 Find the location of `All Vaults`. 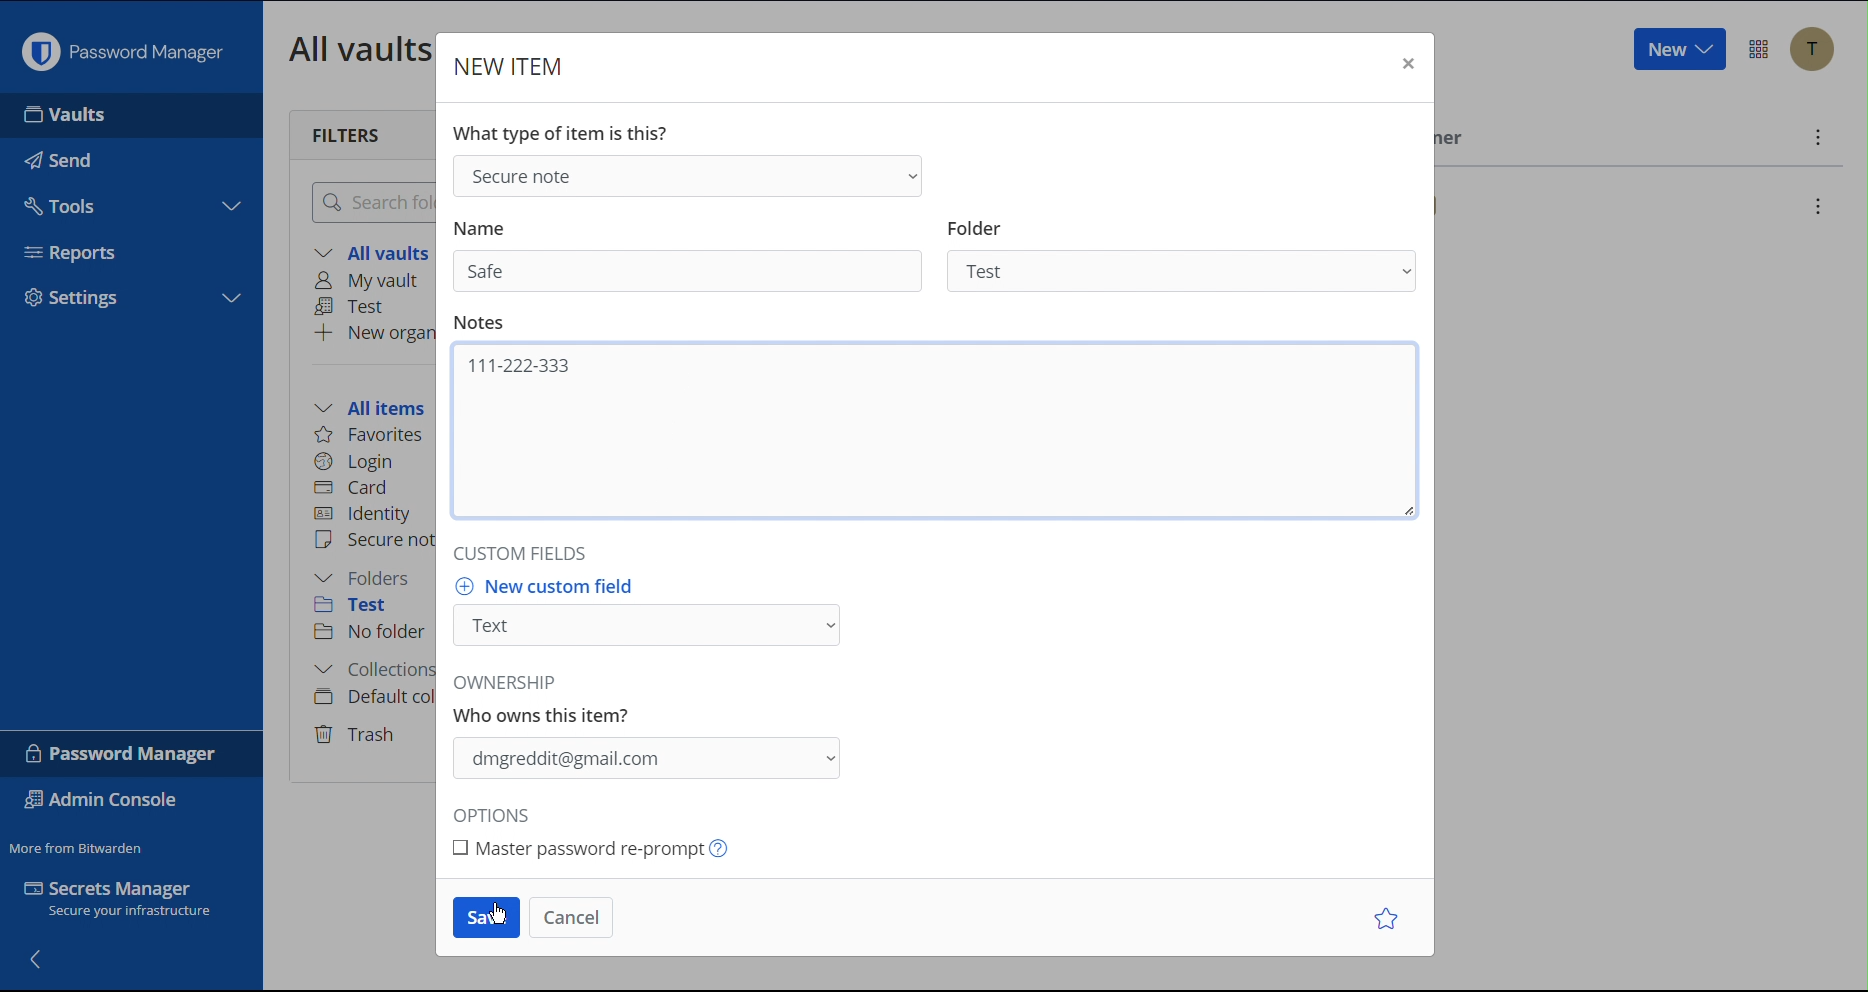

All Vaults is located at coordinates (355, 48).